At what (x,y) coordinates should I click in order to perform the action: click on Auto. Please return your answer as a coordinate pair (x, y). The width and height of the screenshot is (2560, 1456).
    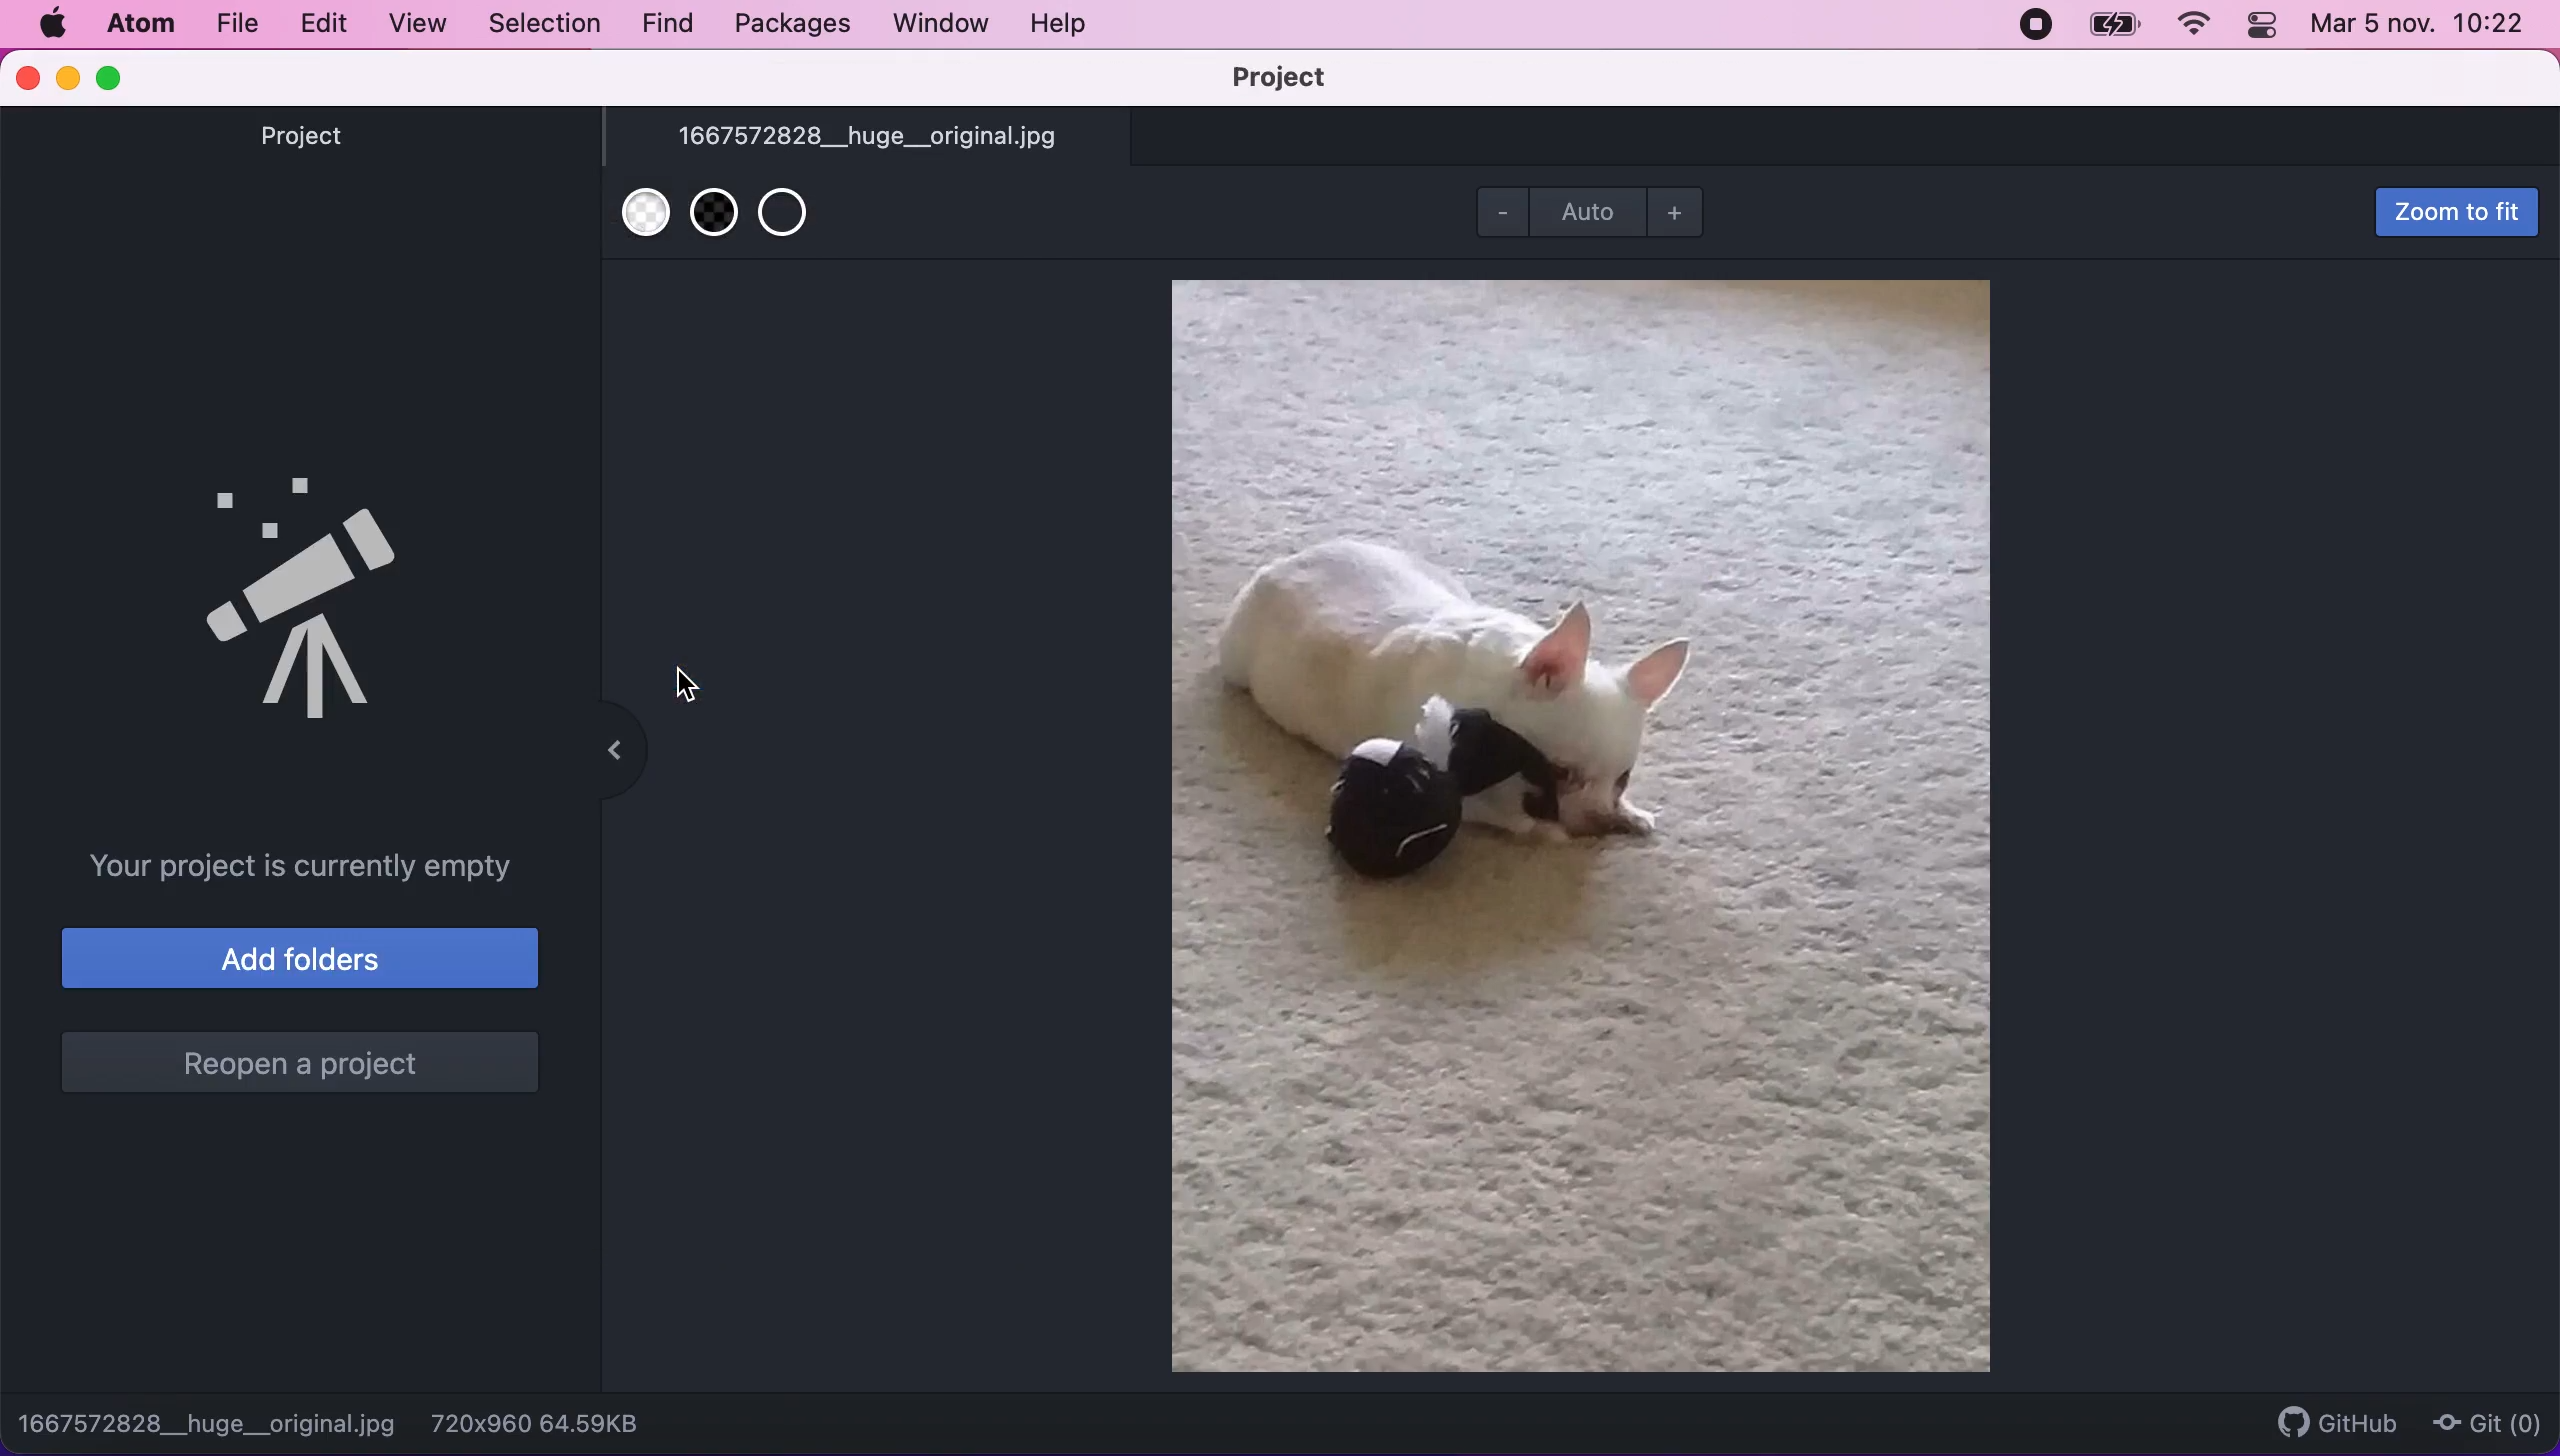
    Looking at the image, I should click on (1592, 209).